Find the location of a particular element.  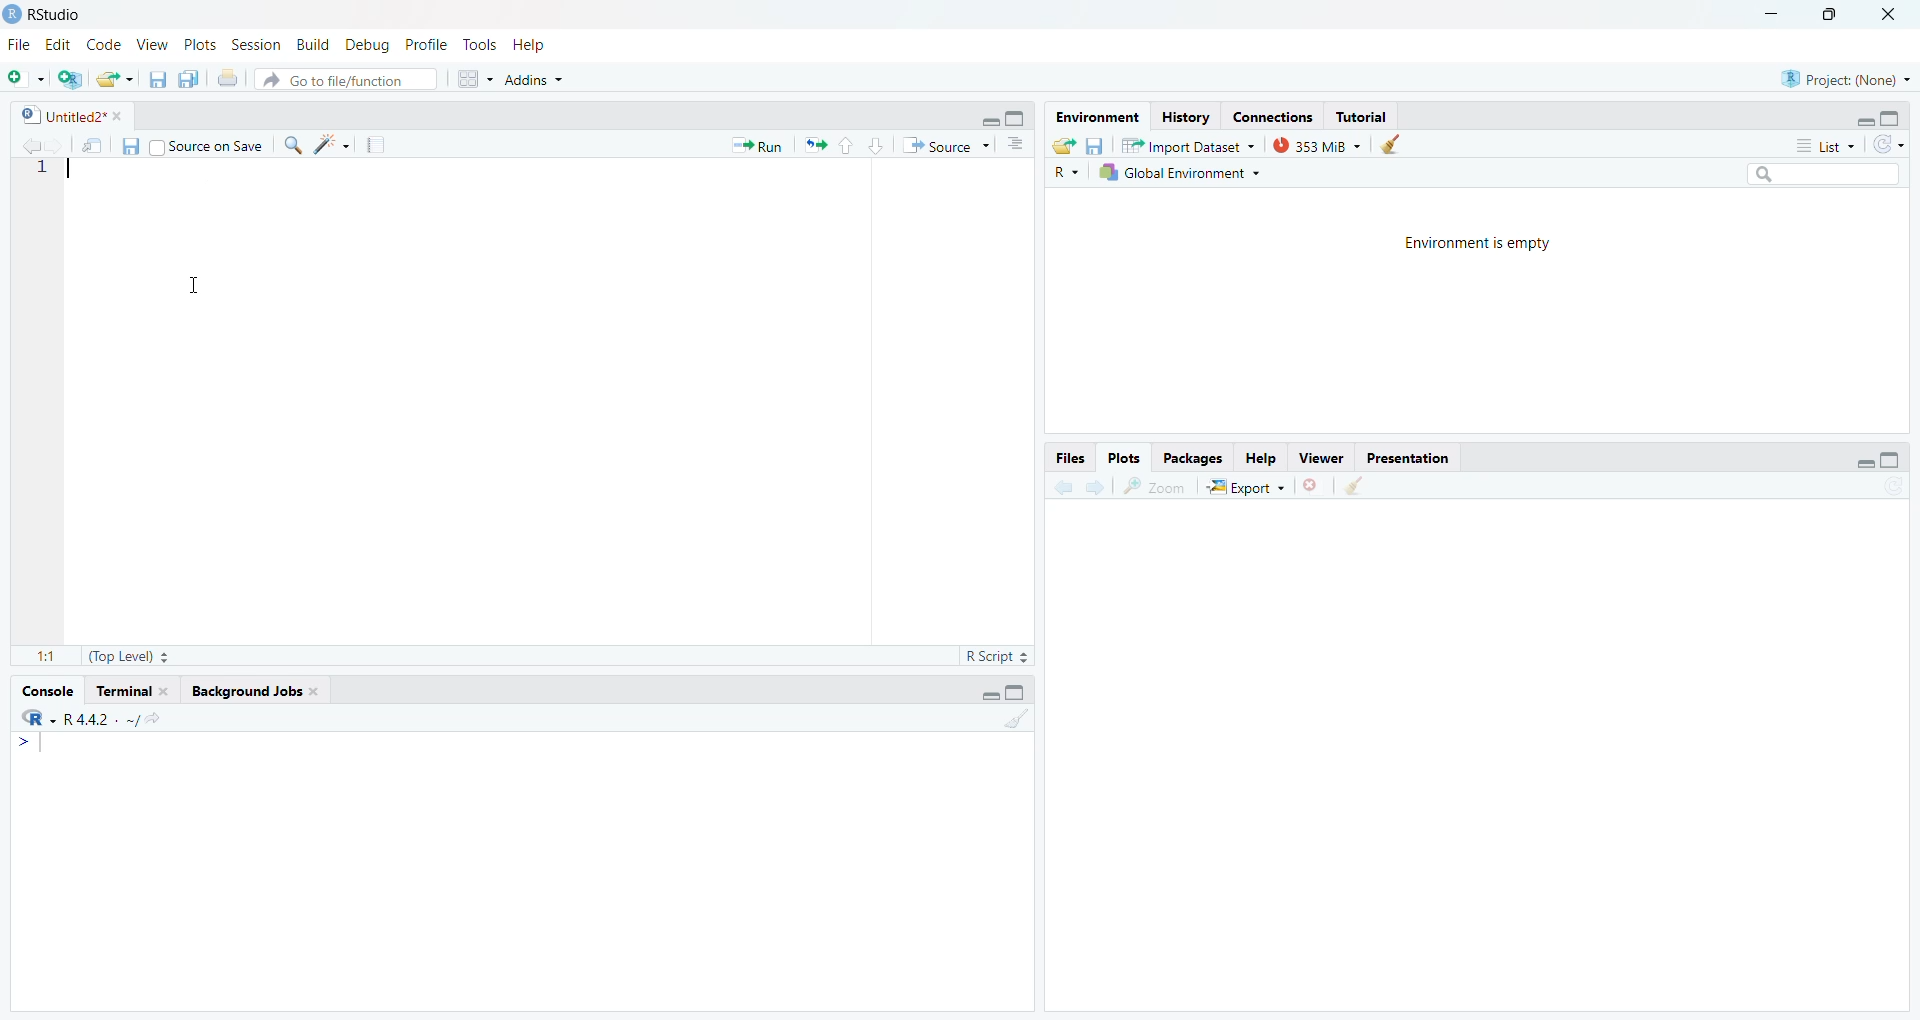

zoom is located at coordinates (1153, 487).